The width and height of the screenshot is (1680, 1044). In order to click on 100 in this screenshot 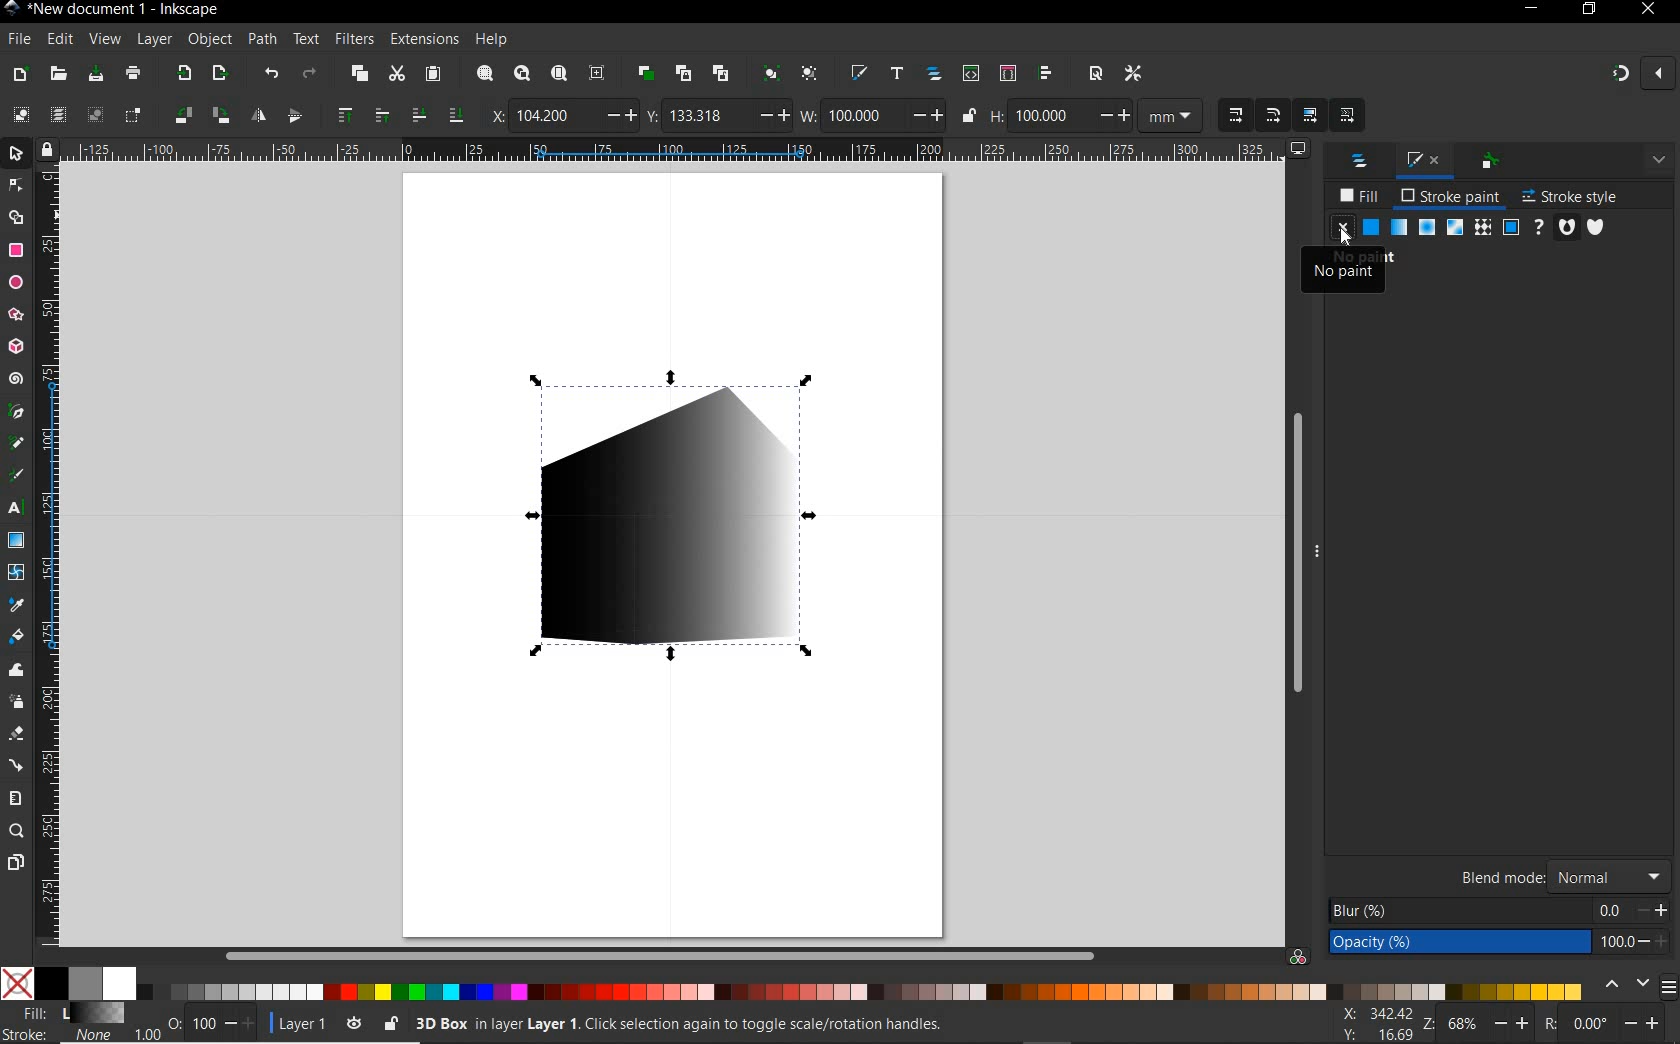, I will do `click(1617, 942)`.